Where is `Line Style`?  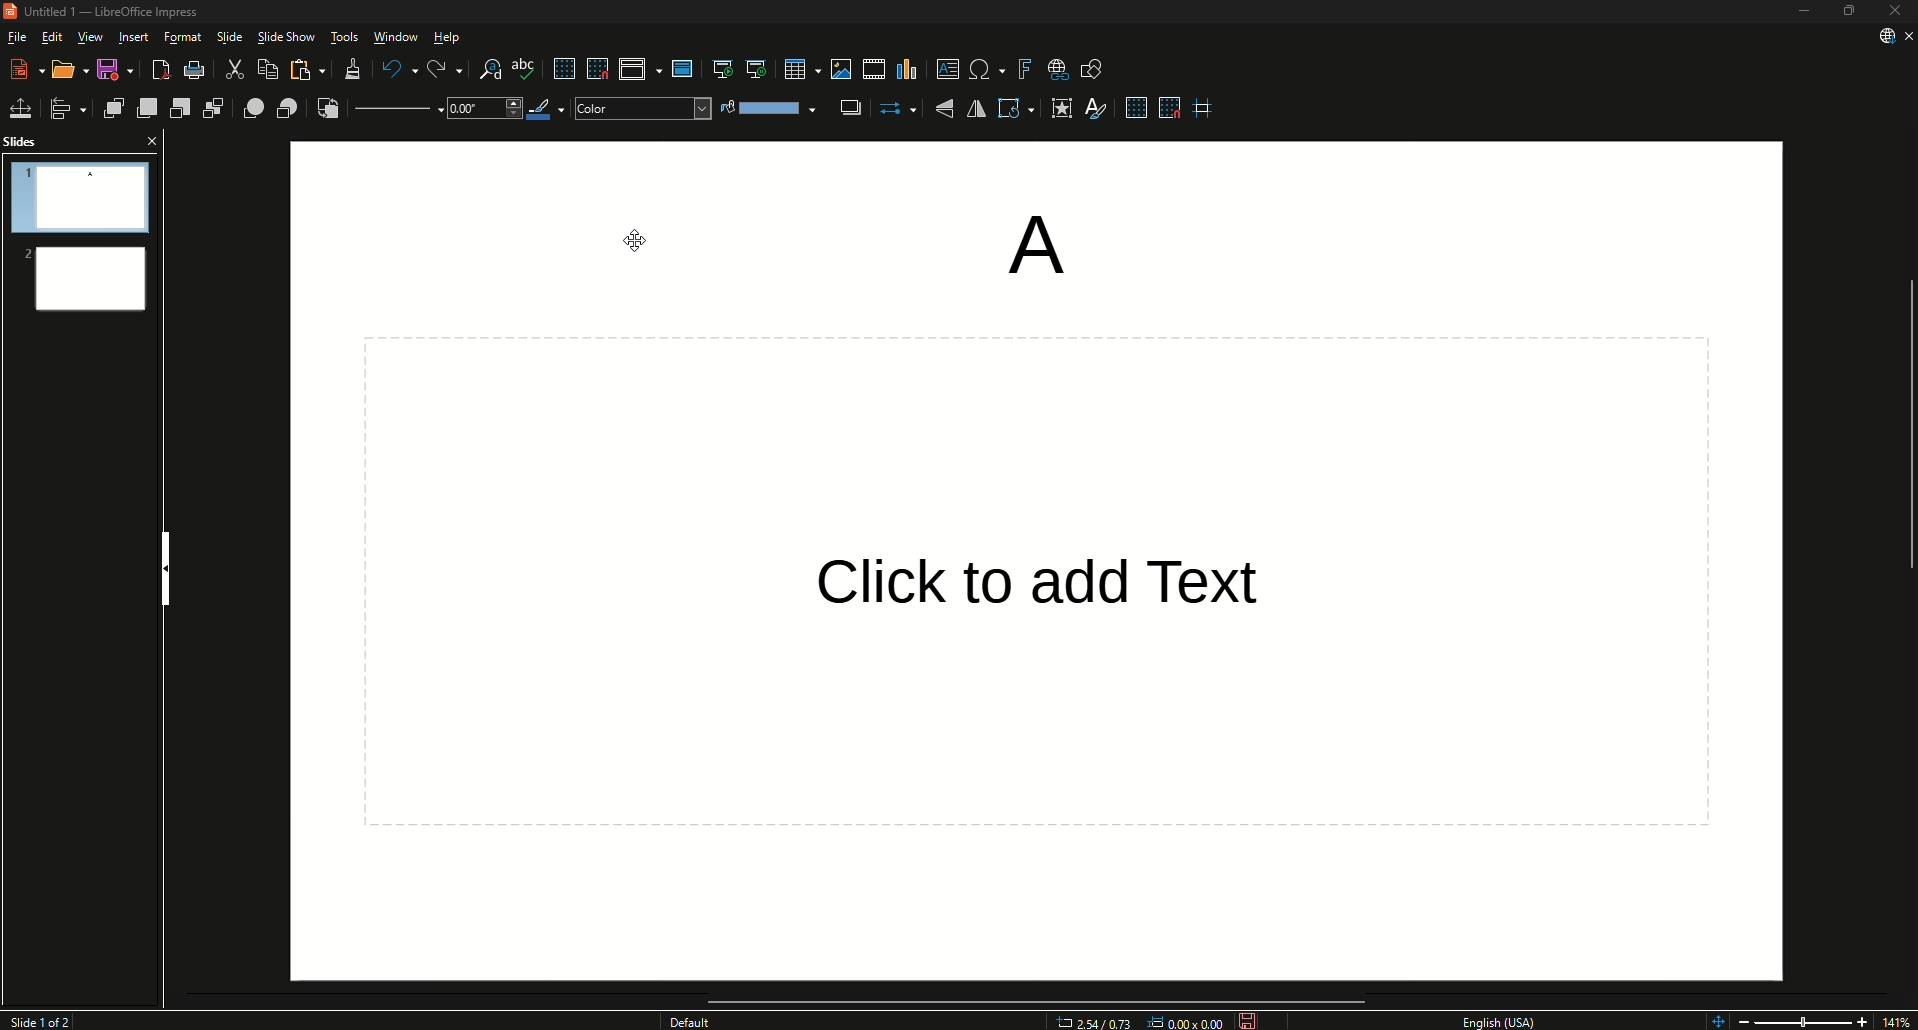 Line Style is located at coordinates (396, 110).